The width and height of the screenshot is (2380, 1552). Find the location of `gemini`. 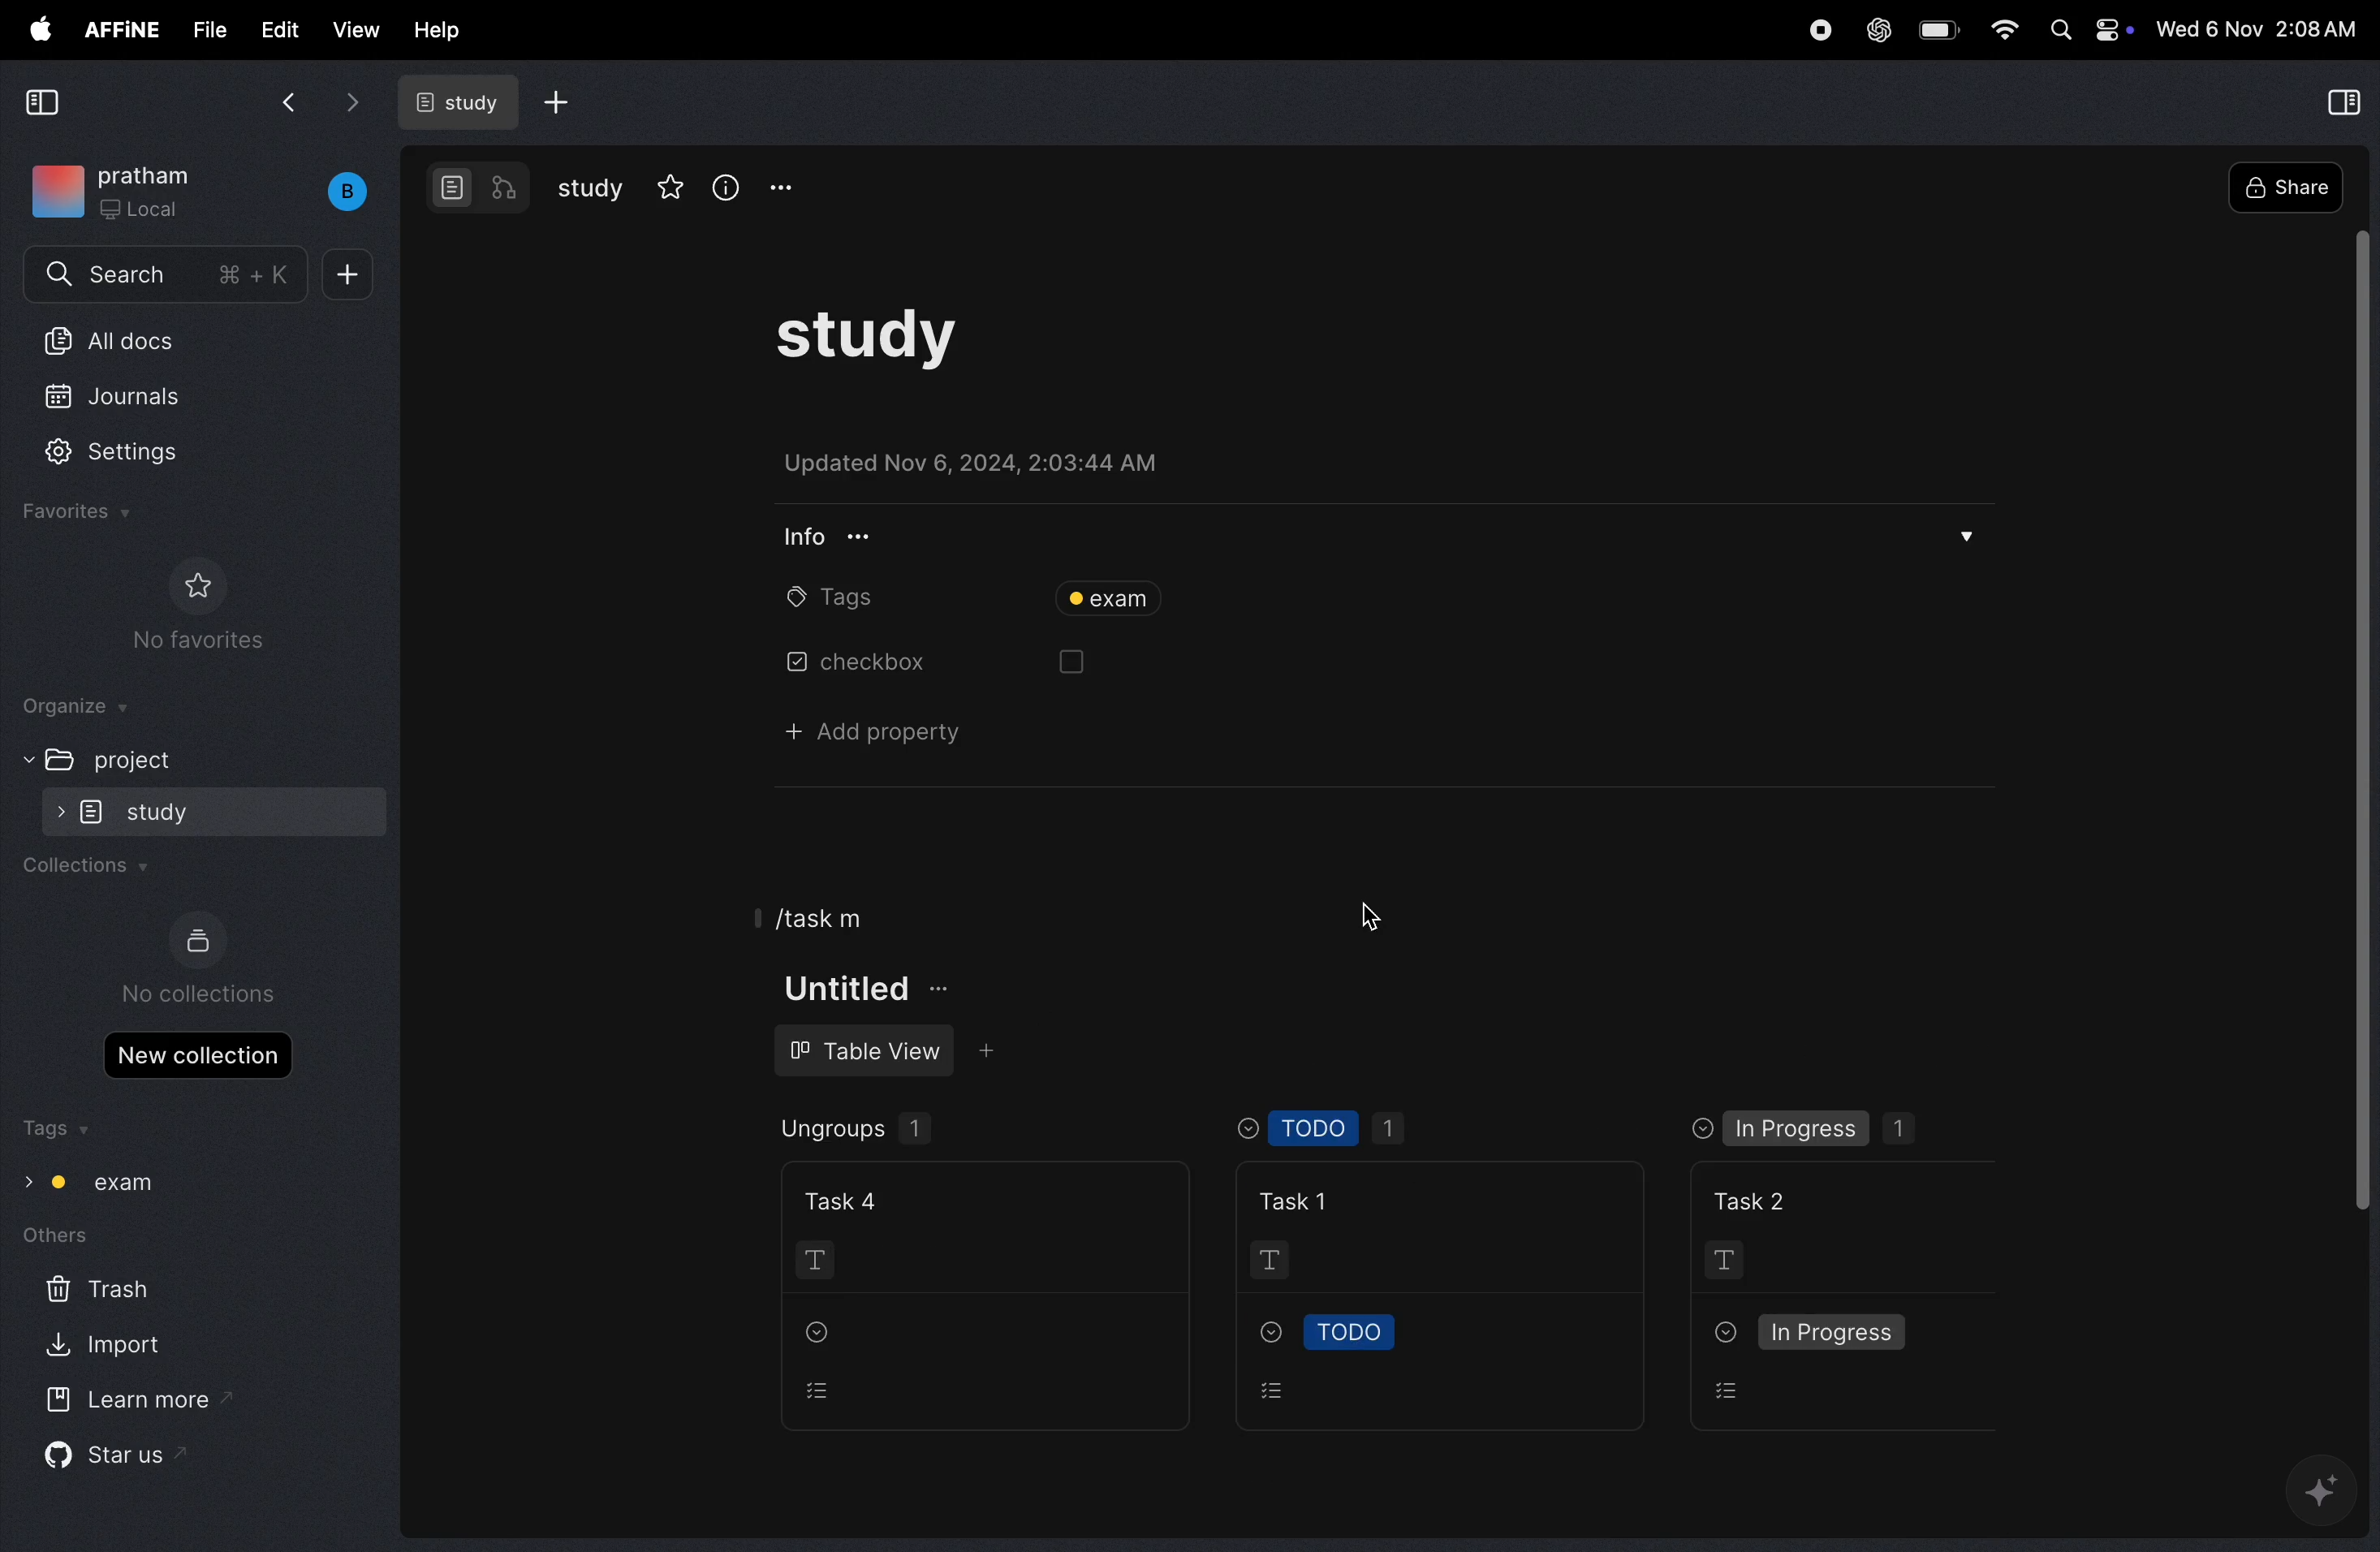

gemini is located at coordinates (2321, 1487).